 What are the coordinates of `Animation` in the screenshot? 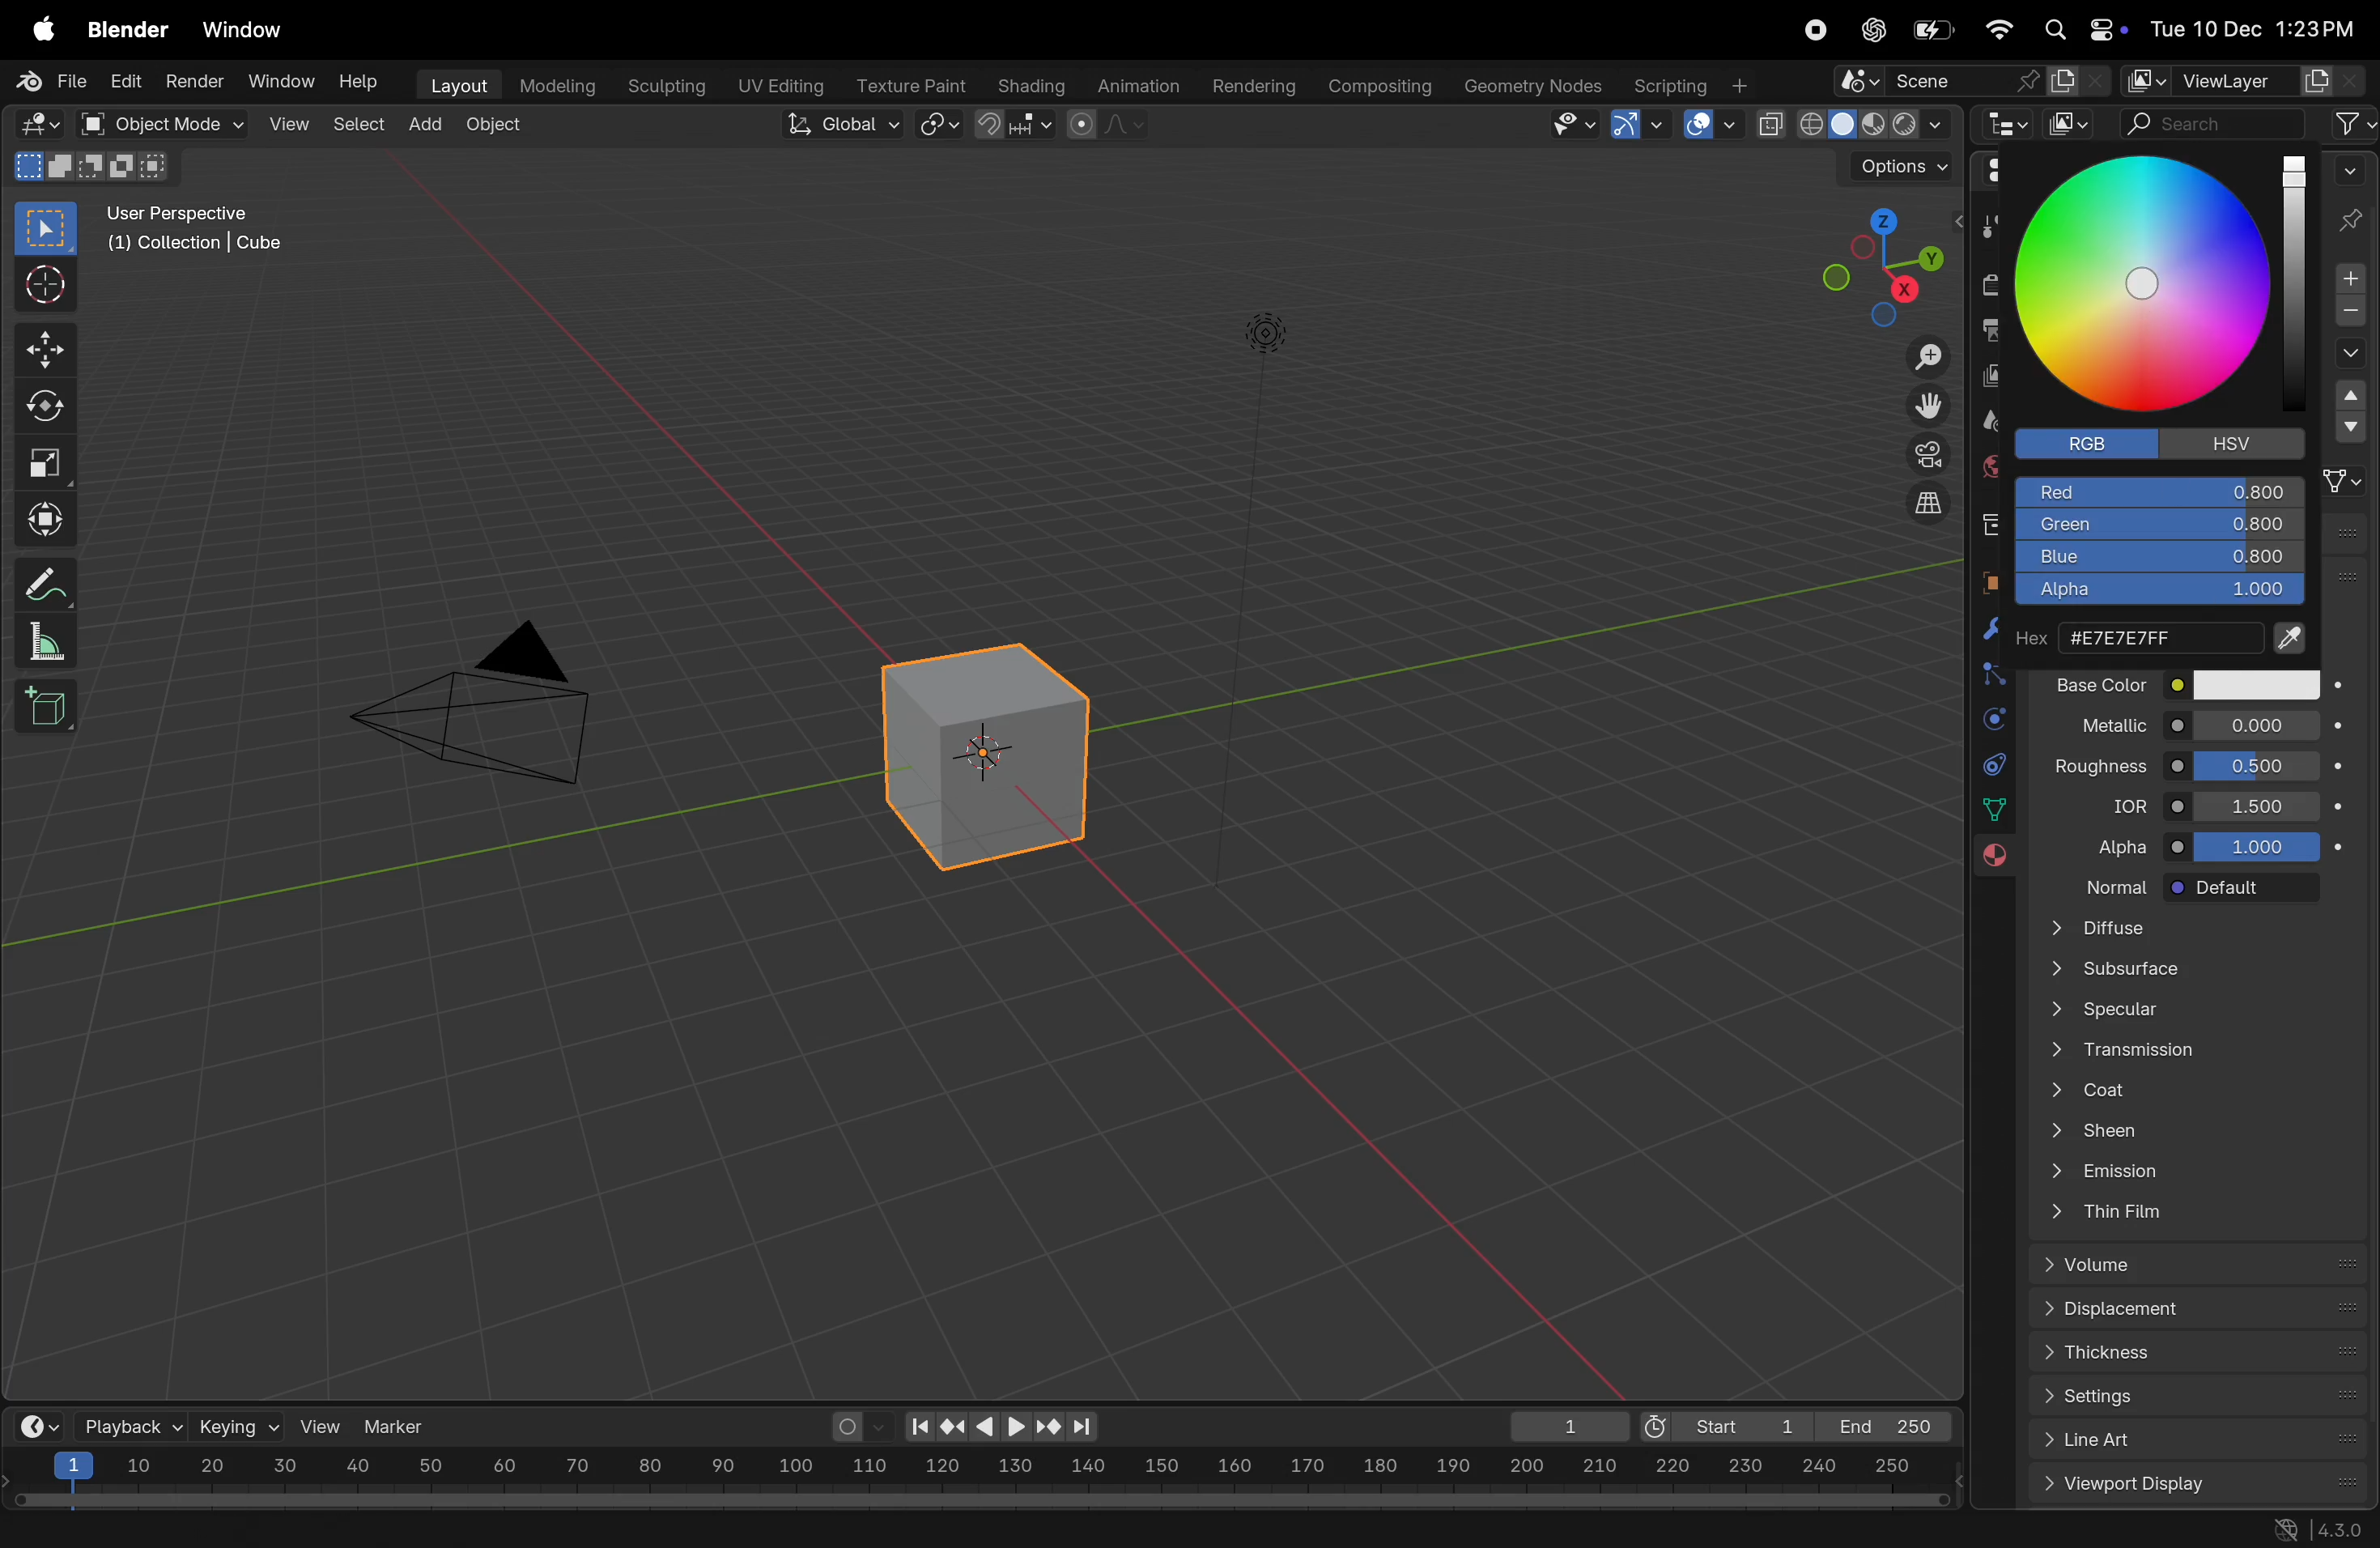 It's located at (1141, 83).